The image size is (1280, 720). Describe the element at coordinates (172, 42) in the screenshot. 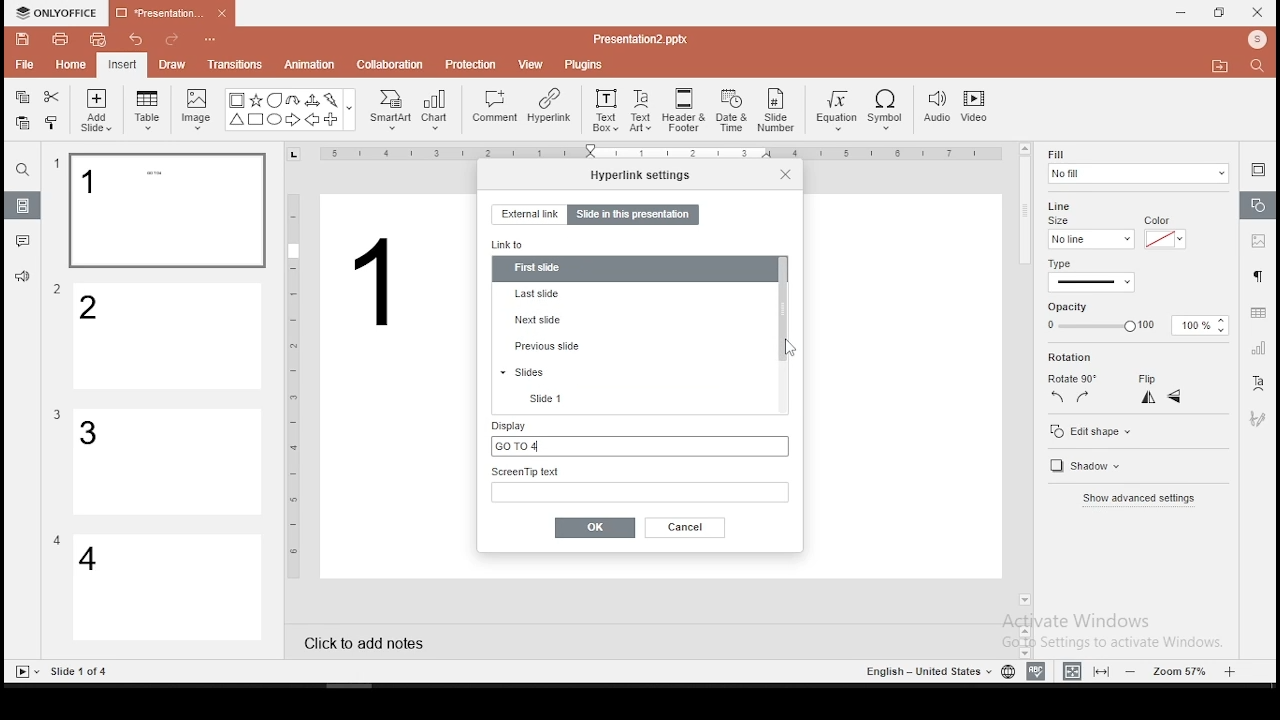

I see `redo` at that location.